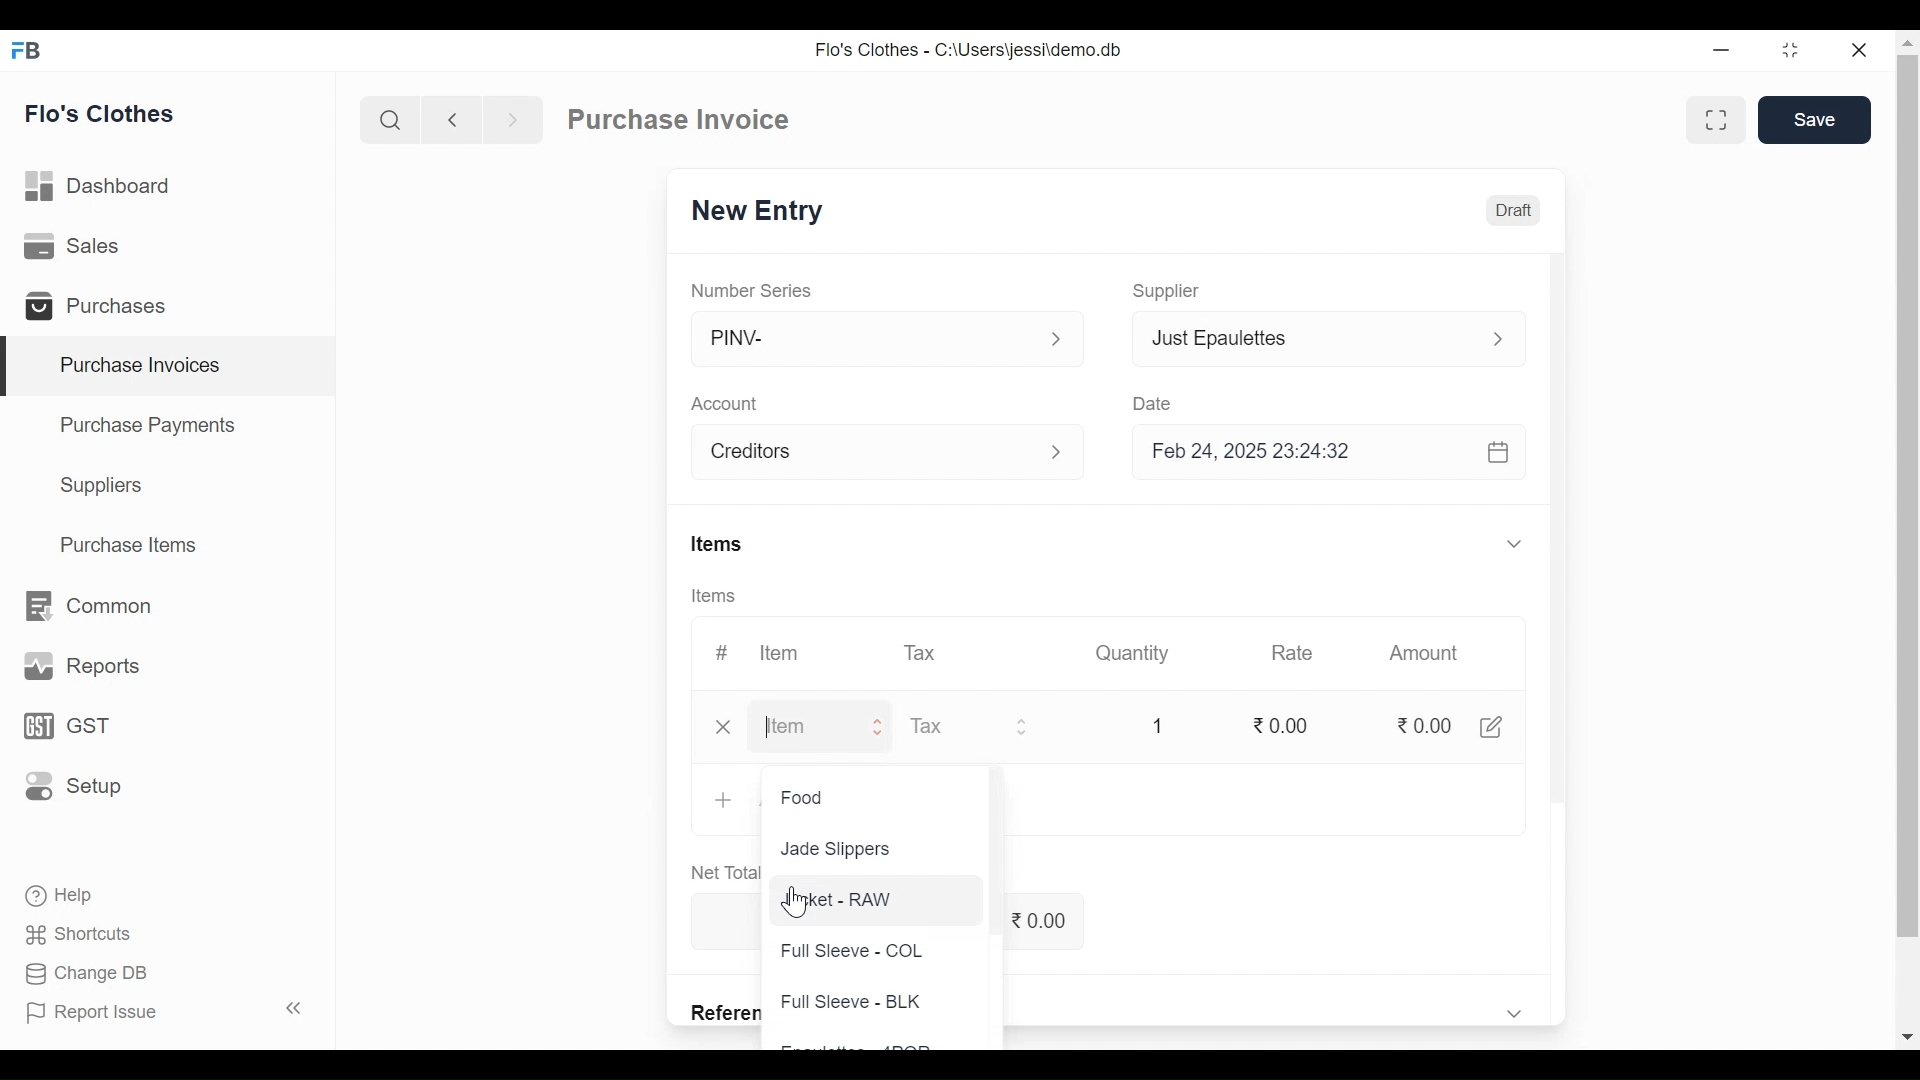 This screenshot has height=1080, width=1920. What do you see at coordinates (972, 49) in the screenshot?
I see `Flo's Clothes - C:\Users\jessi\demo.db` at bounding box center [972, 49].